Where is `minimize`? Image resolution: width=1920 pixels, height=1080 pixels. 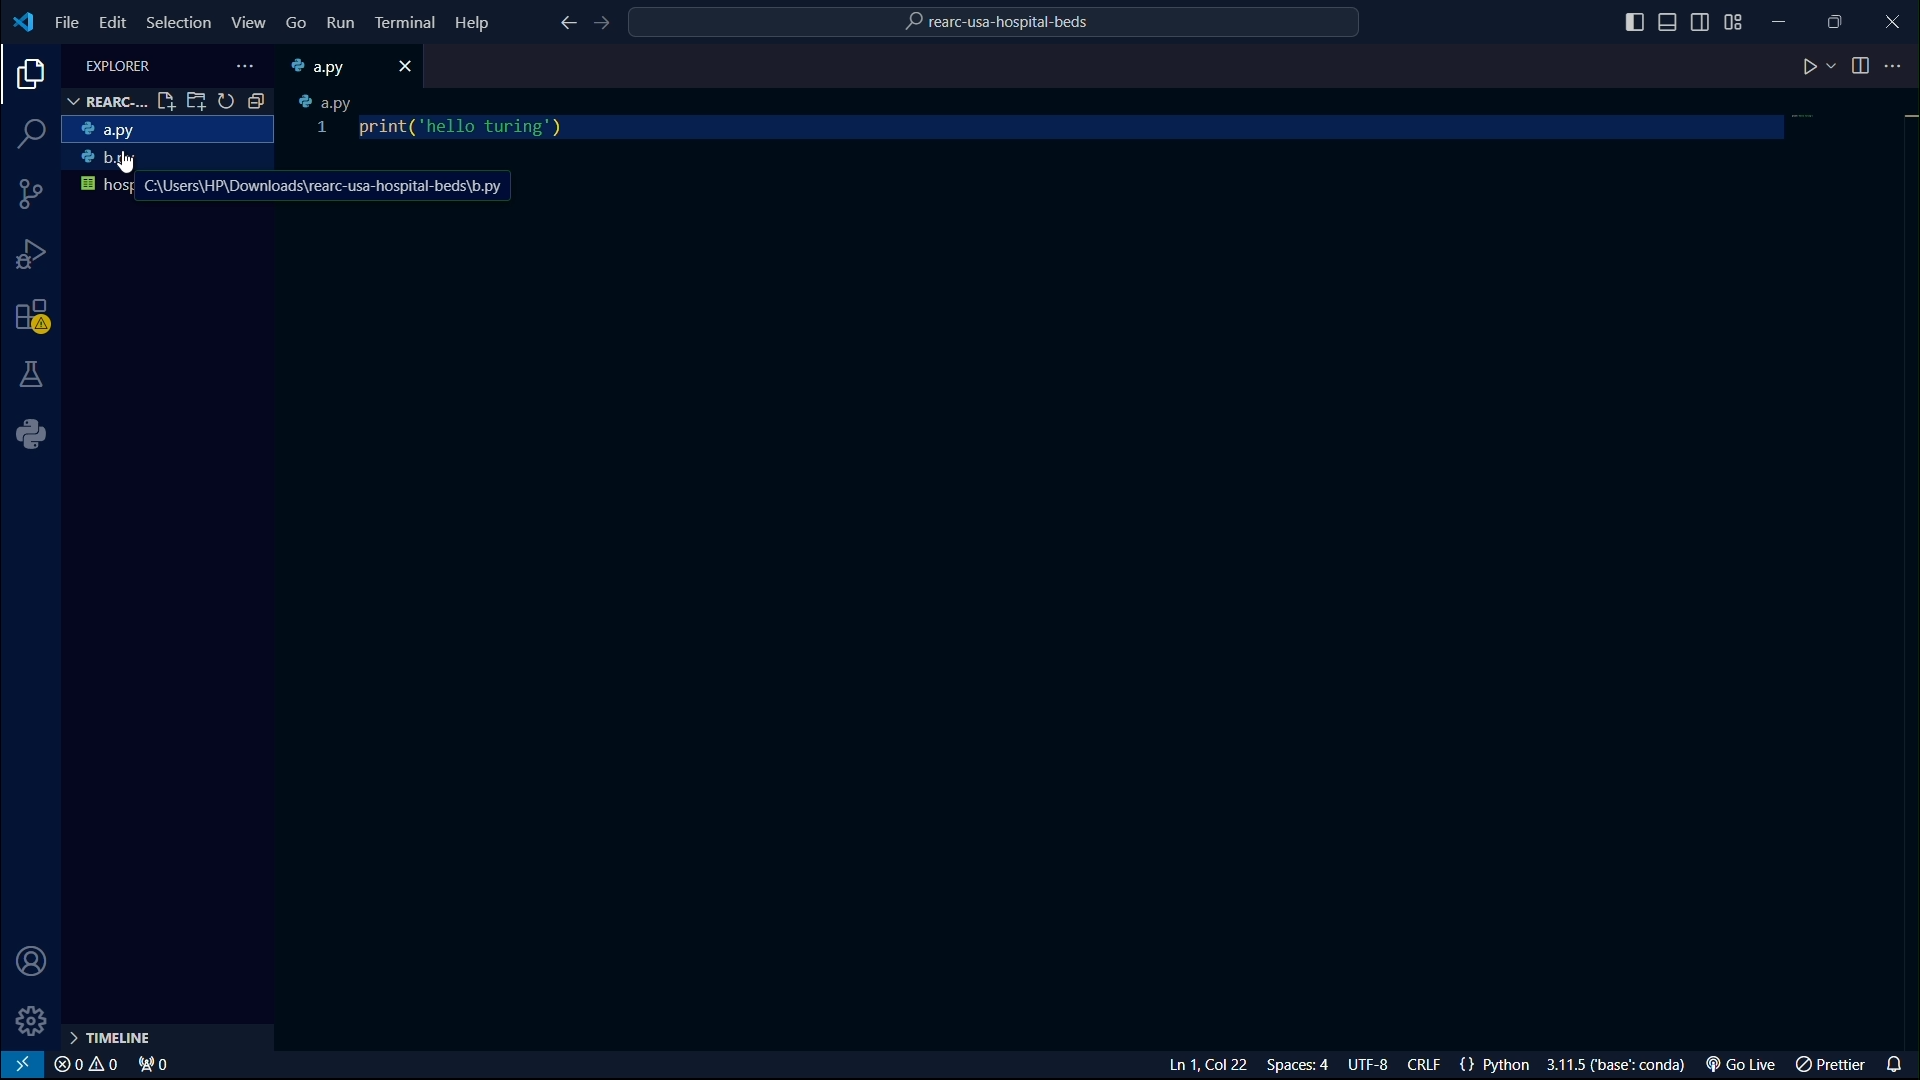 minimize is located at coordinates (1792, 20).